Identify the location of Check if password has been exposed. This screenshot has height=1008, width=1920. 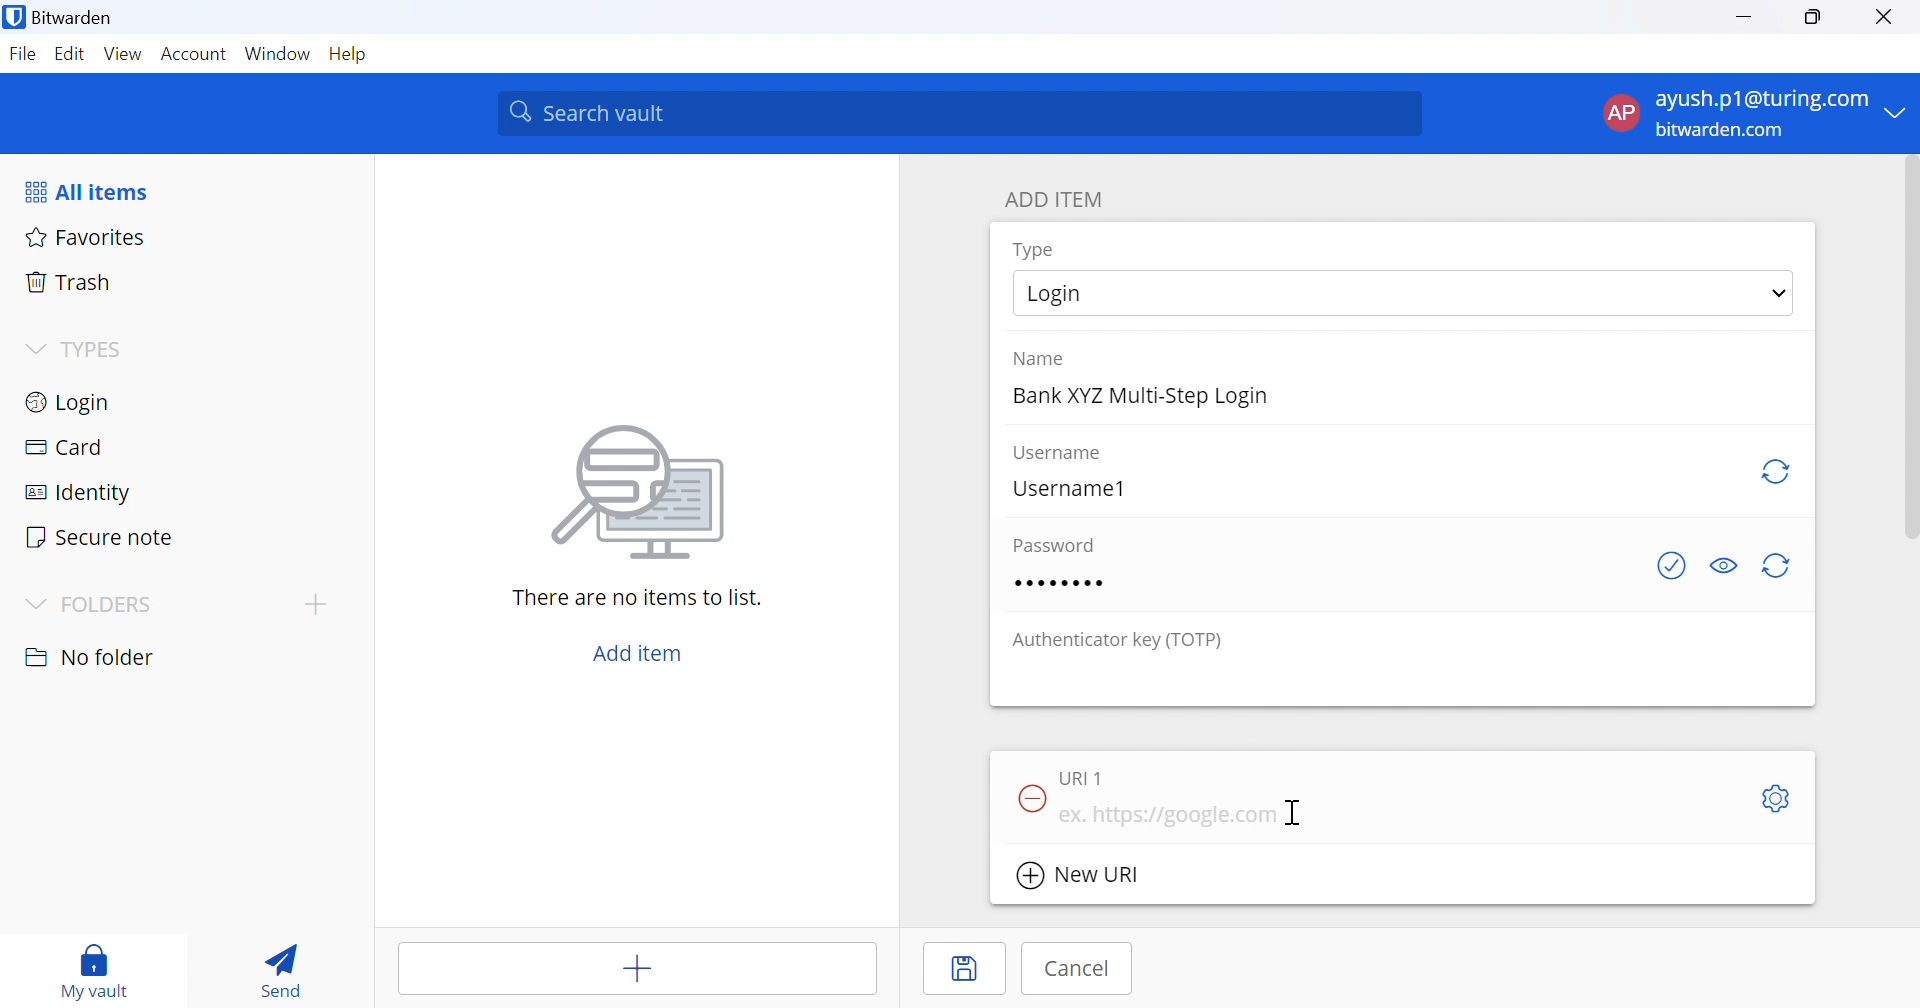
(1671, 570).